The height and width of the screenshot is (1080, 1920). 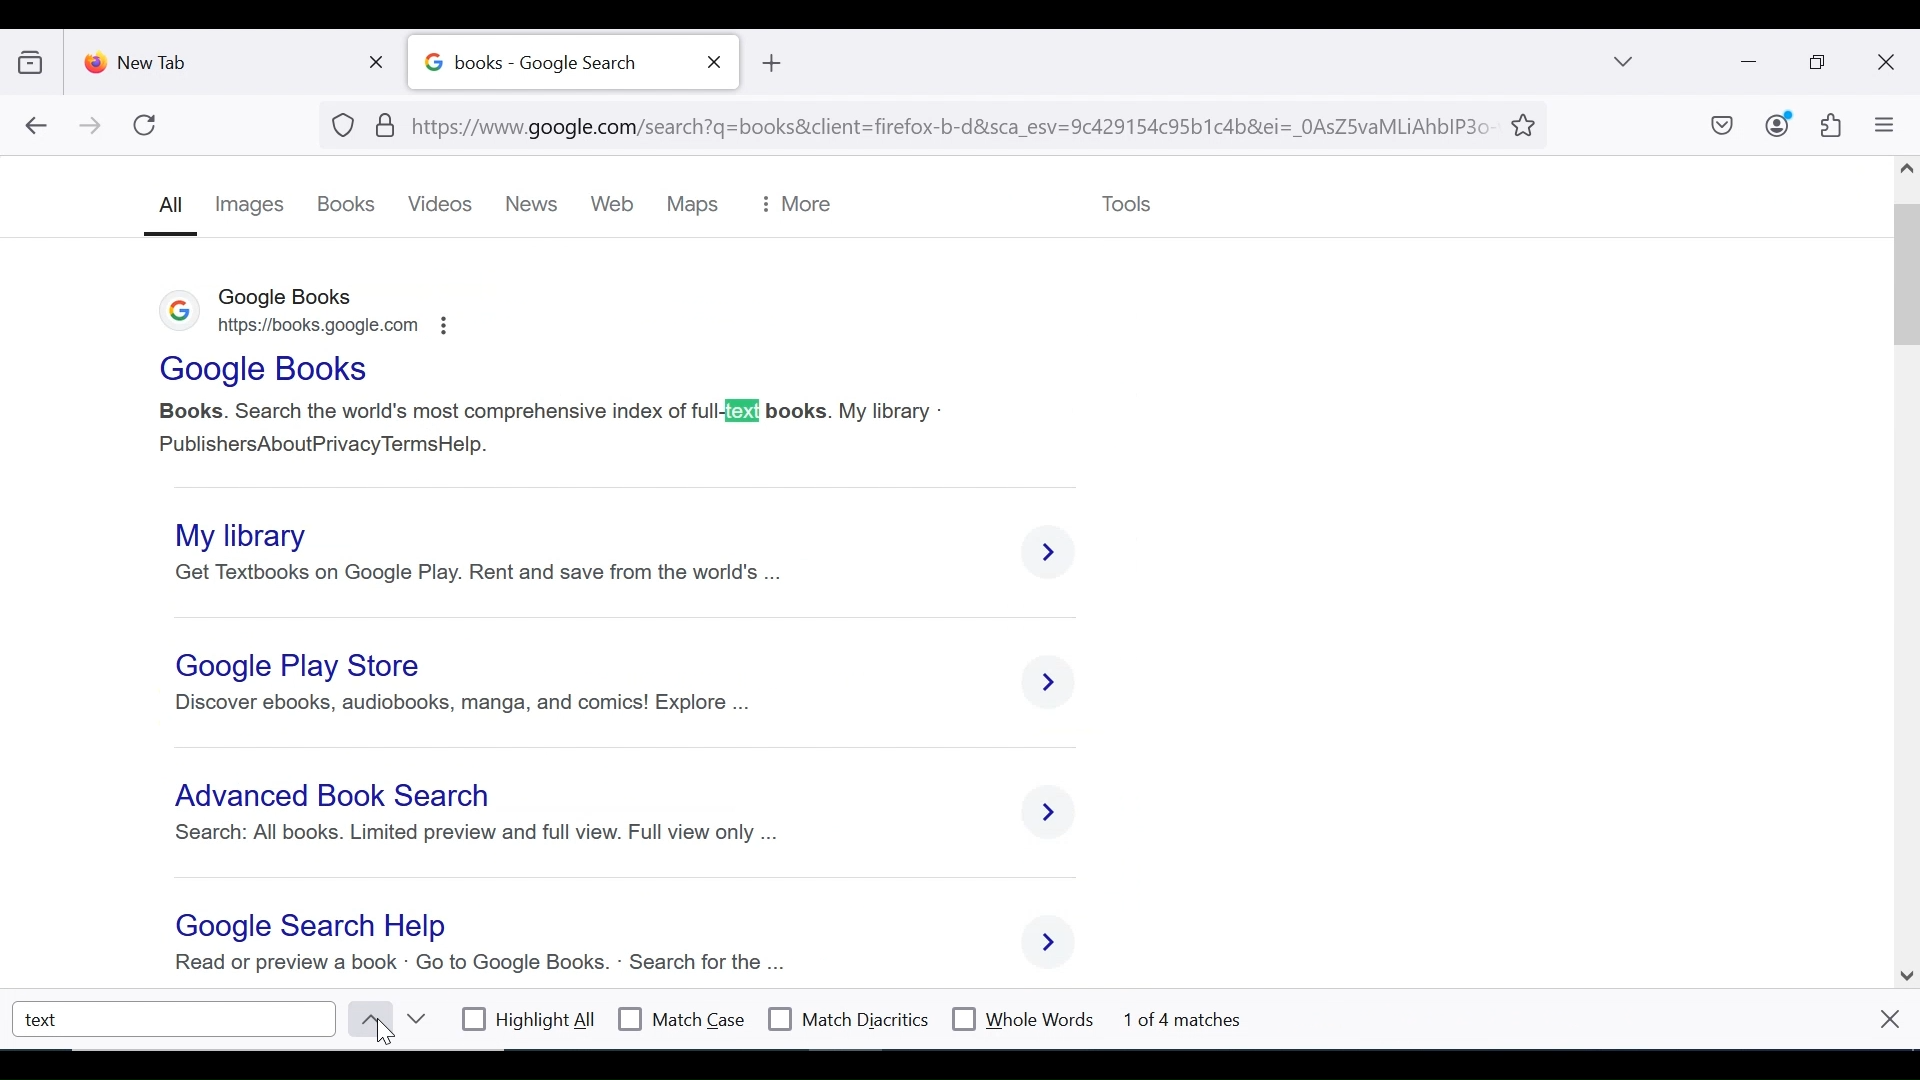 I want to click on https://books.google.com, so click(x=328, y=330).